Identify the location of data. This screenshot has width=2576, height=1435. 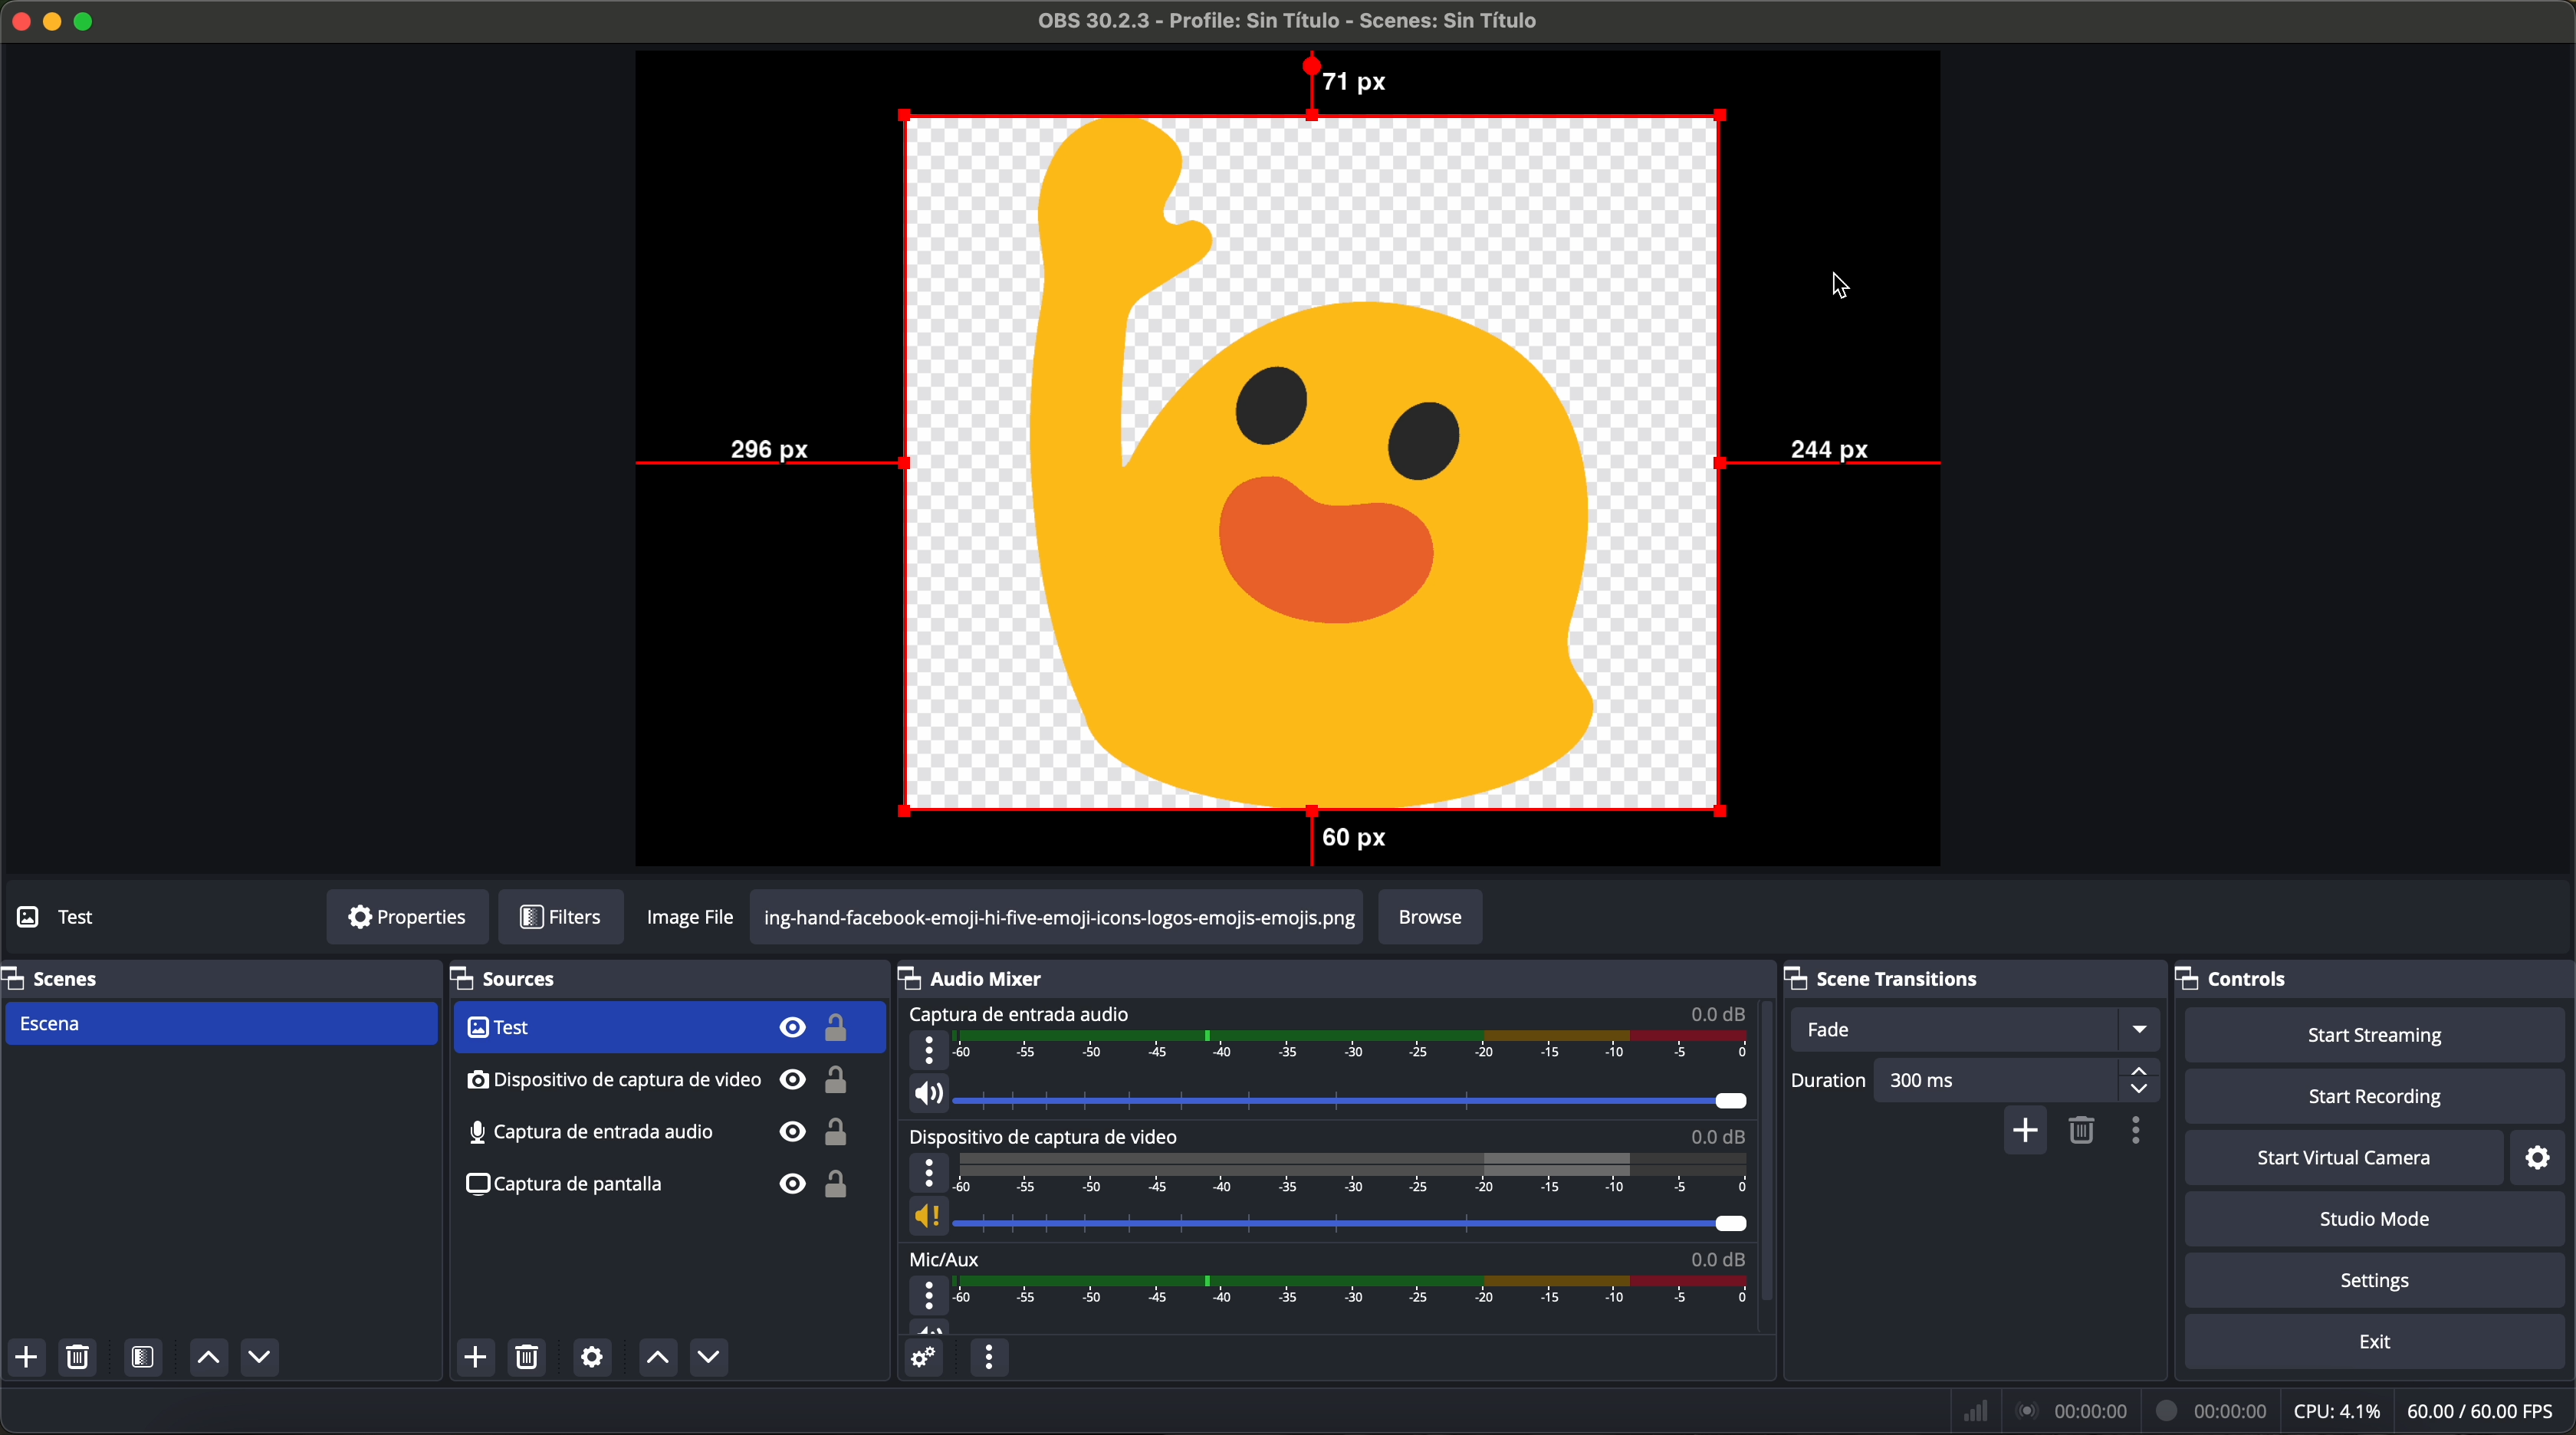
(2263, 1410).